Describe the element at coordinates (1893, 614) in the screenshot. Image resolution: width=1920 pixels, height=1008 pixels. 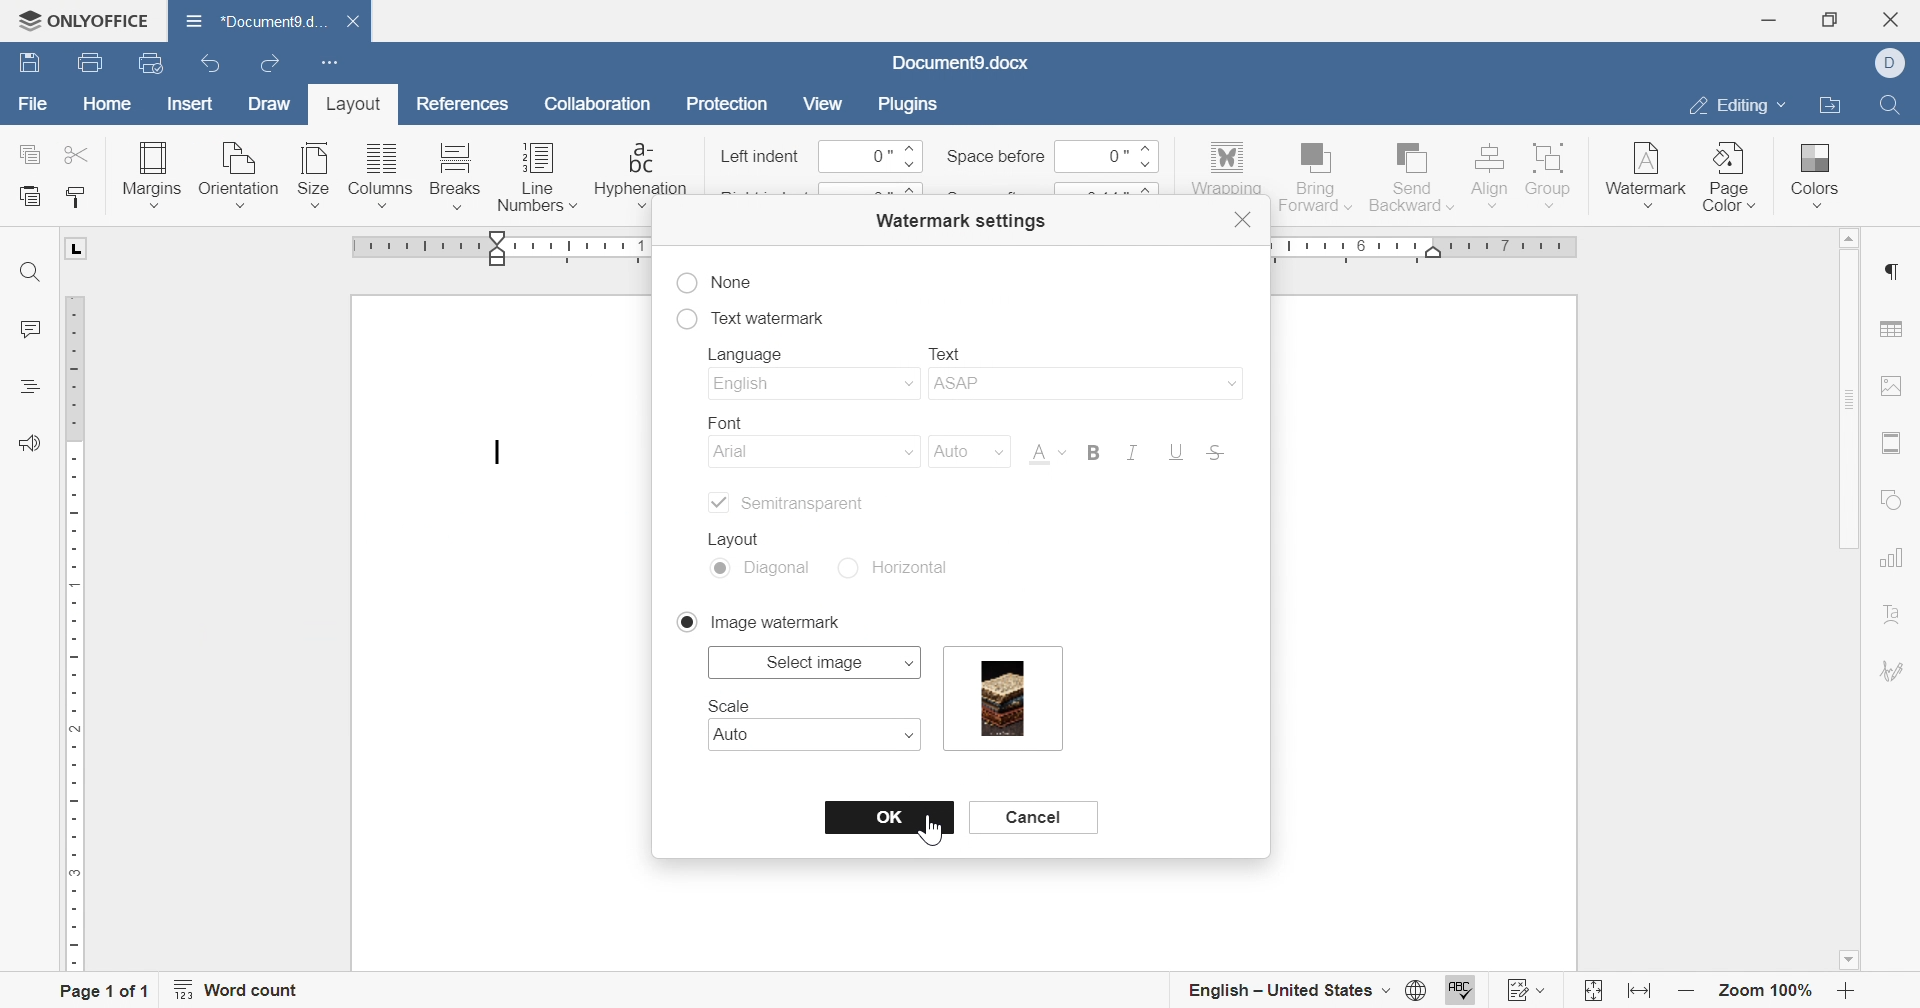
I see `text art settigns` at that location.